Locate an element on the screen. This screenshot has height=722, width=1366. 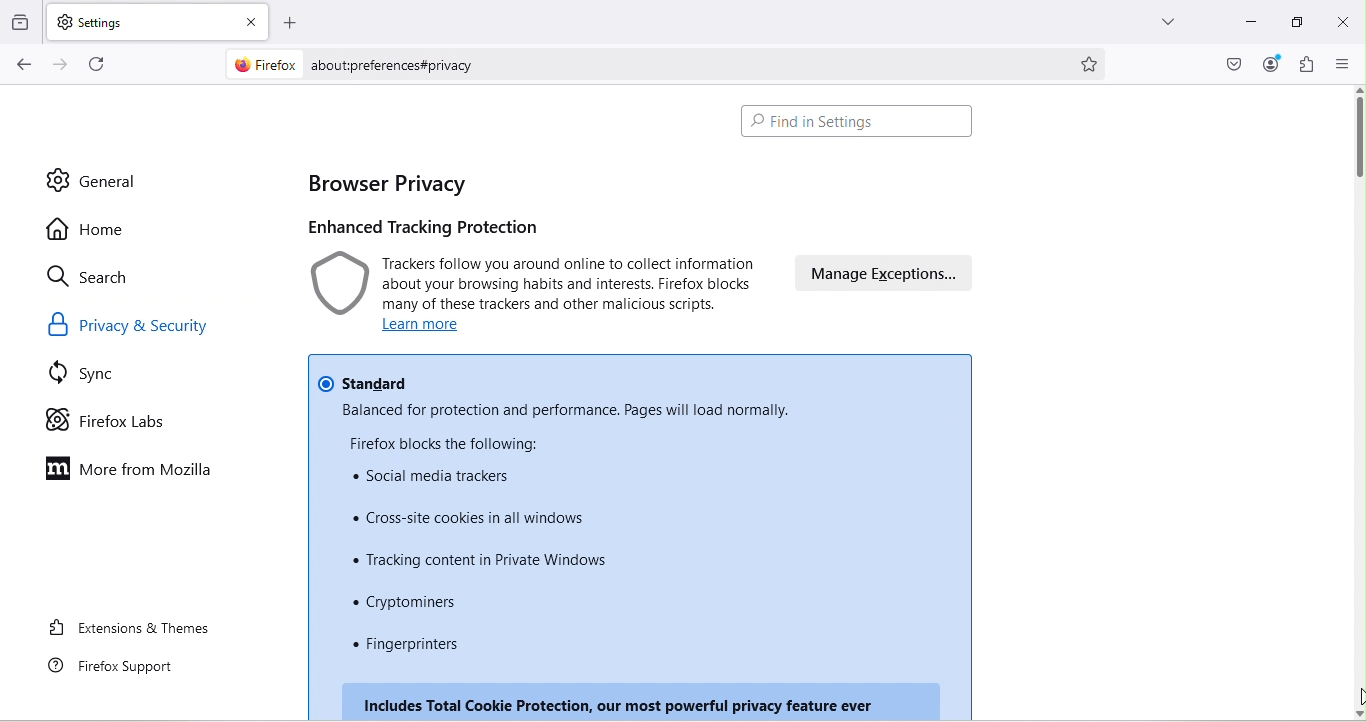
Home is located at coordinates (88, 228).